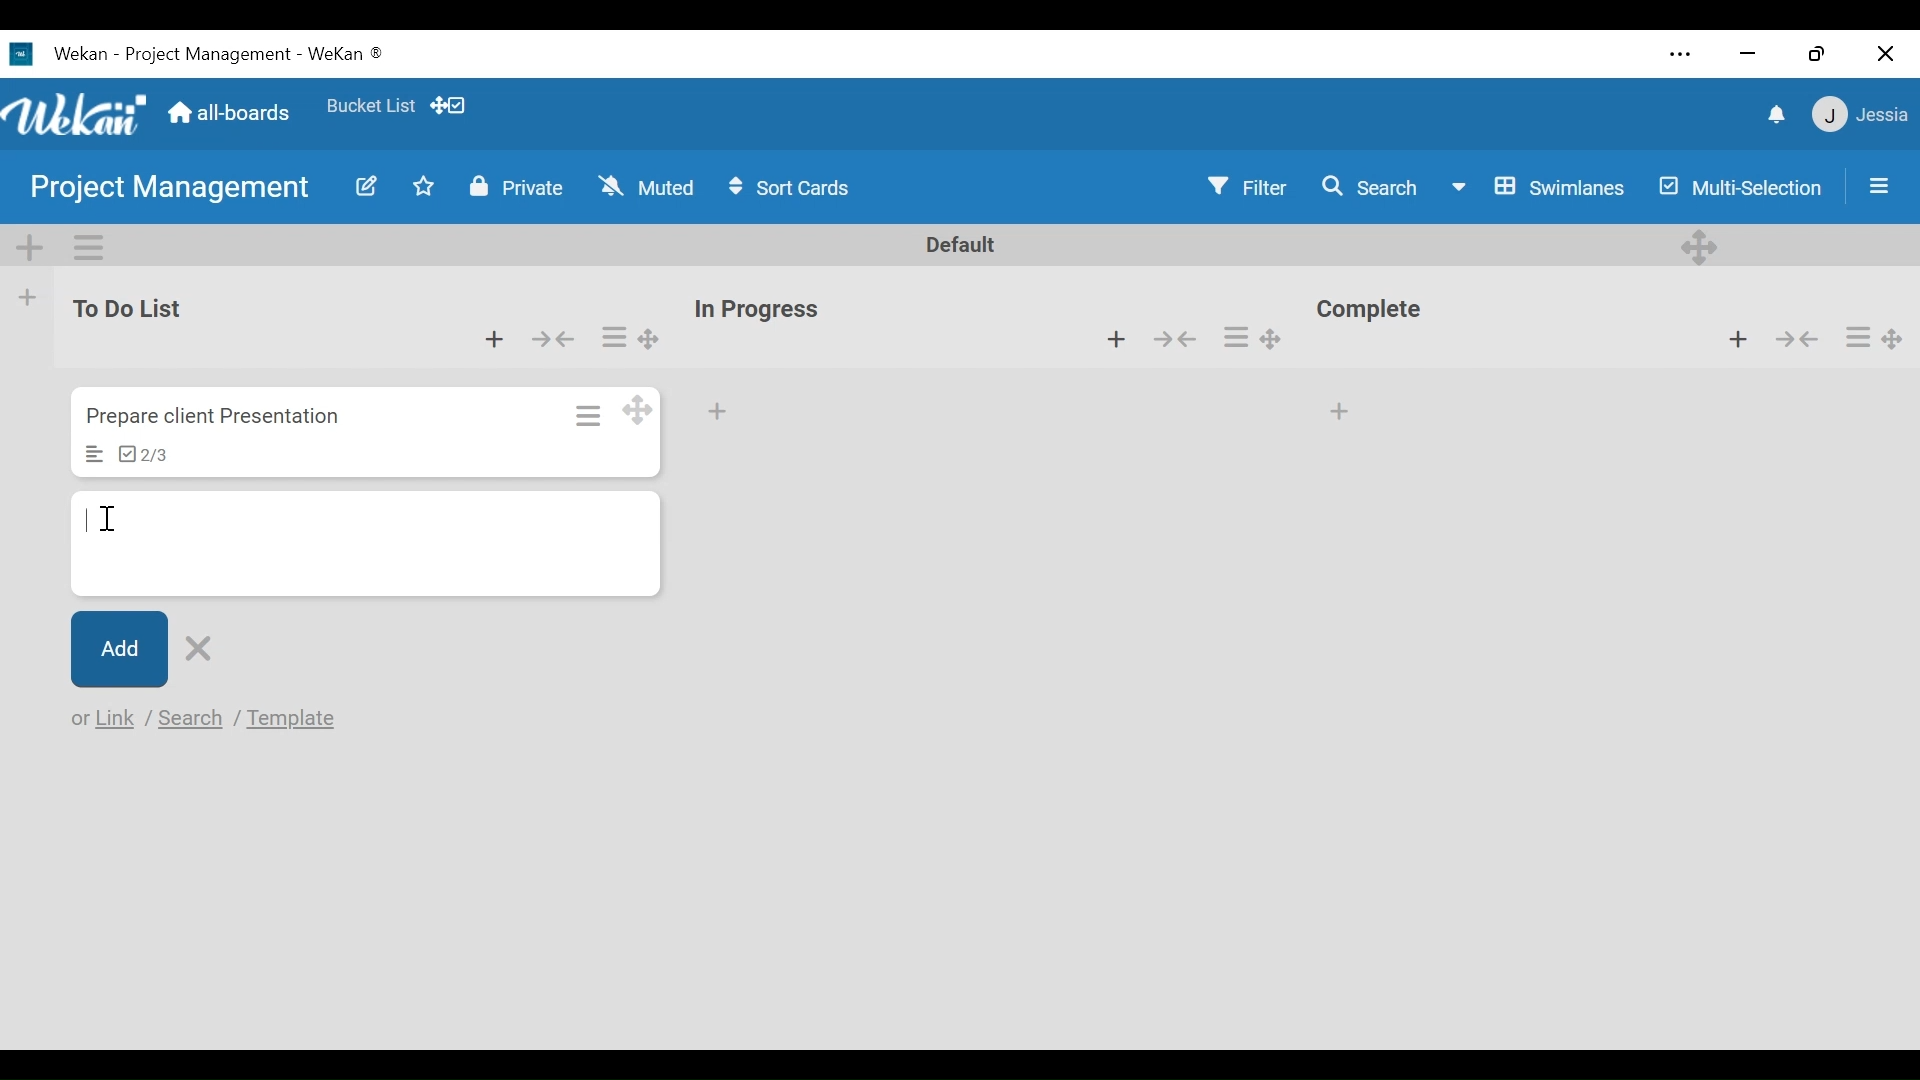 The height and width of the screenshot is (1080, 1920). What do you see at coordinates (646, 187) in the screenshot?
I see `Muted` at bounding box center [646, 187].